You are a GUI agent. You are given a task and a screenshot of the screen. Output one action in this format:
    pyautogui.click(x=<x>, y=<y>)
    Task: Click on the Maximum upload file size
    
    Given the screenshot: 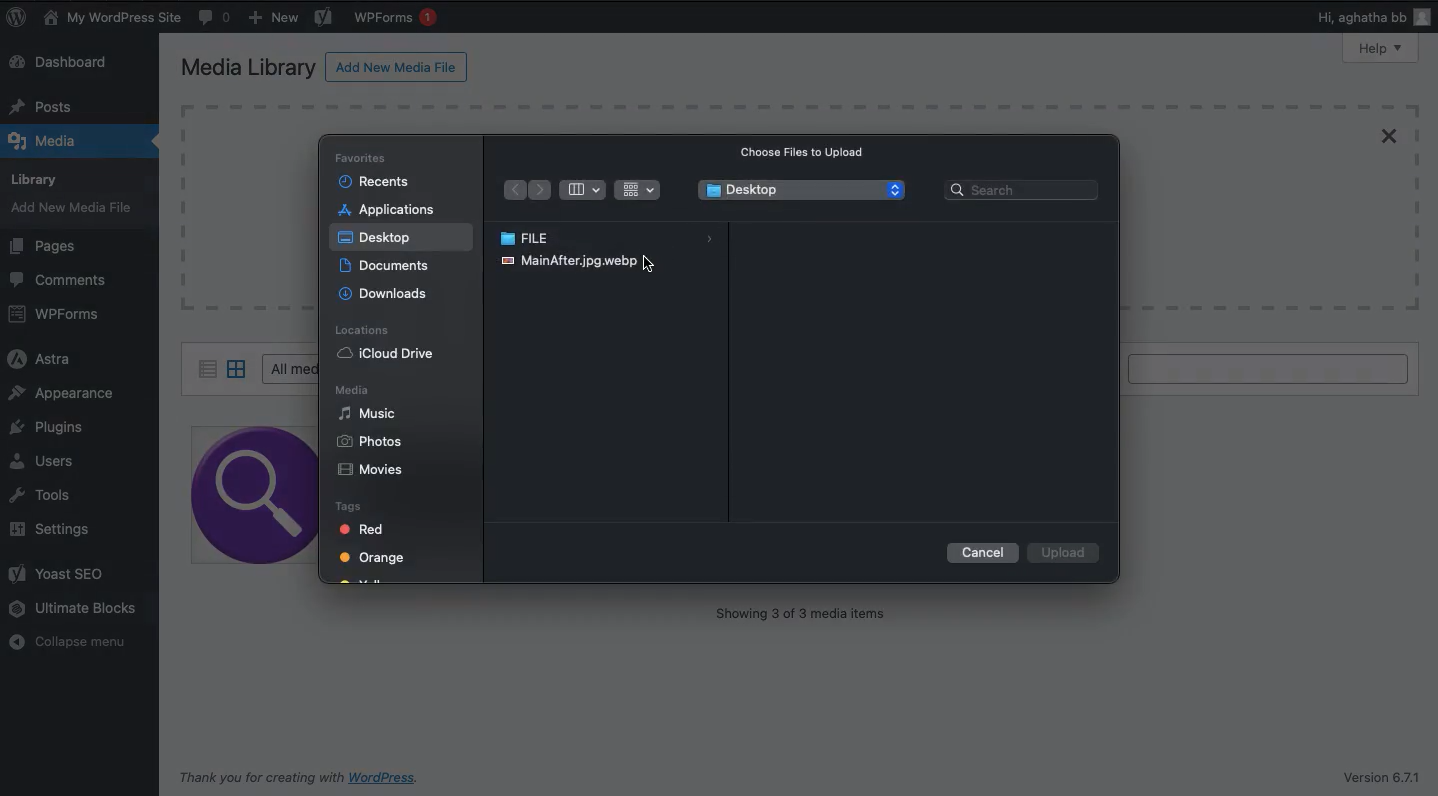 What is the action you would take?
    pyautogui.click(x=808, y=271)
    